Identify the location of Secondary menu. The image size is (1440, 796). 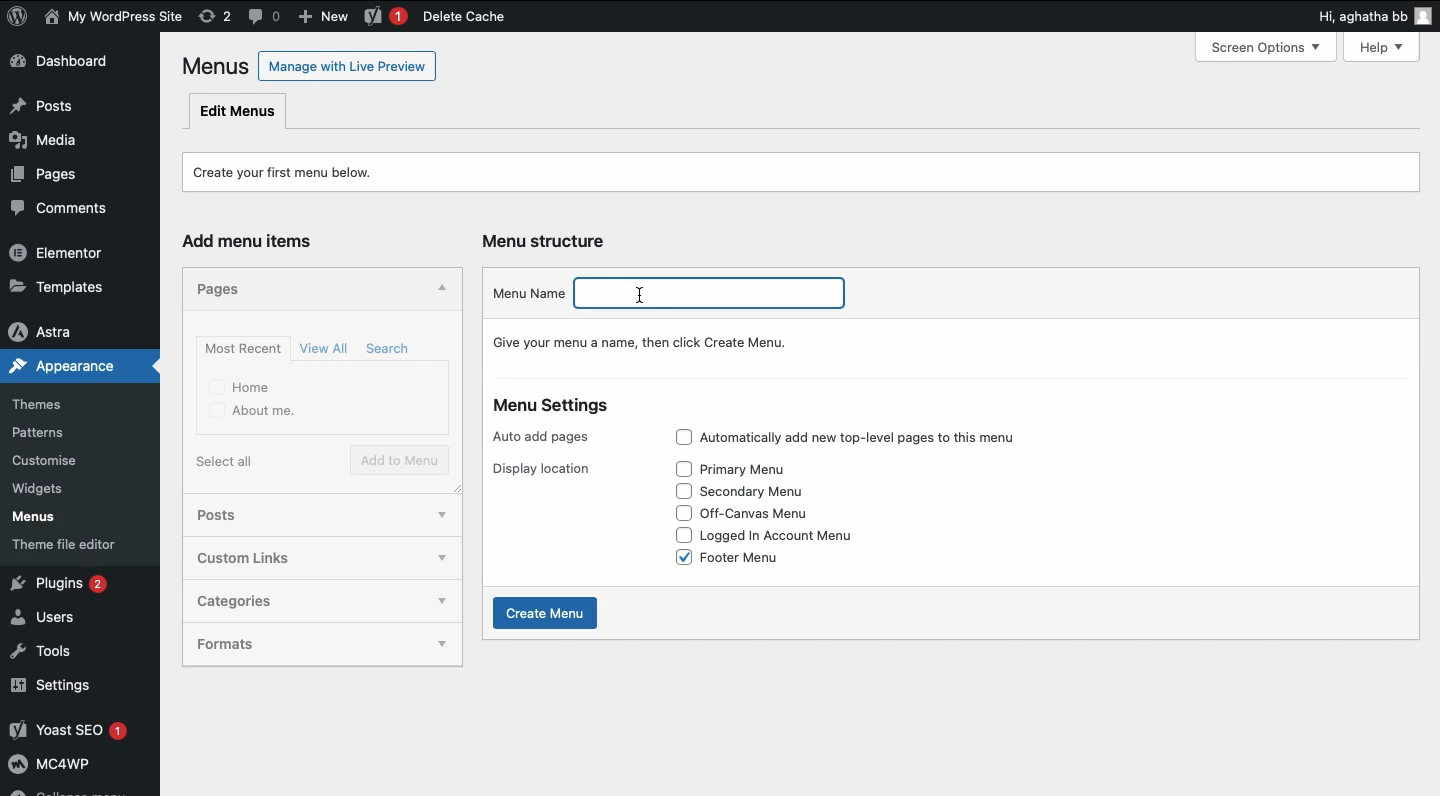
(765, 492).